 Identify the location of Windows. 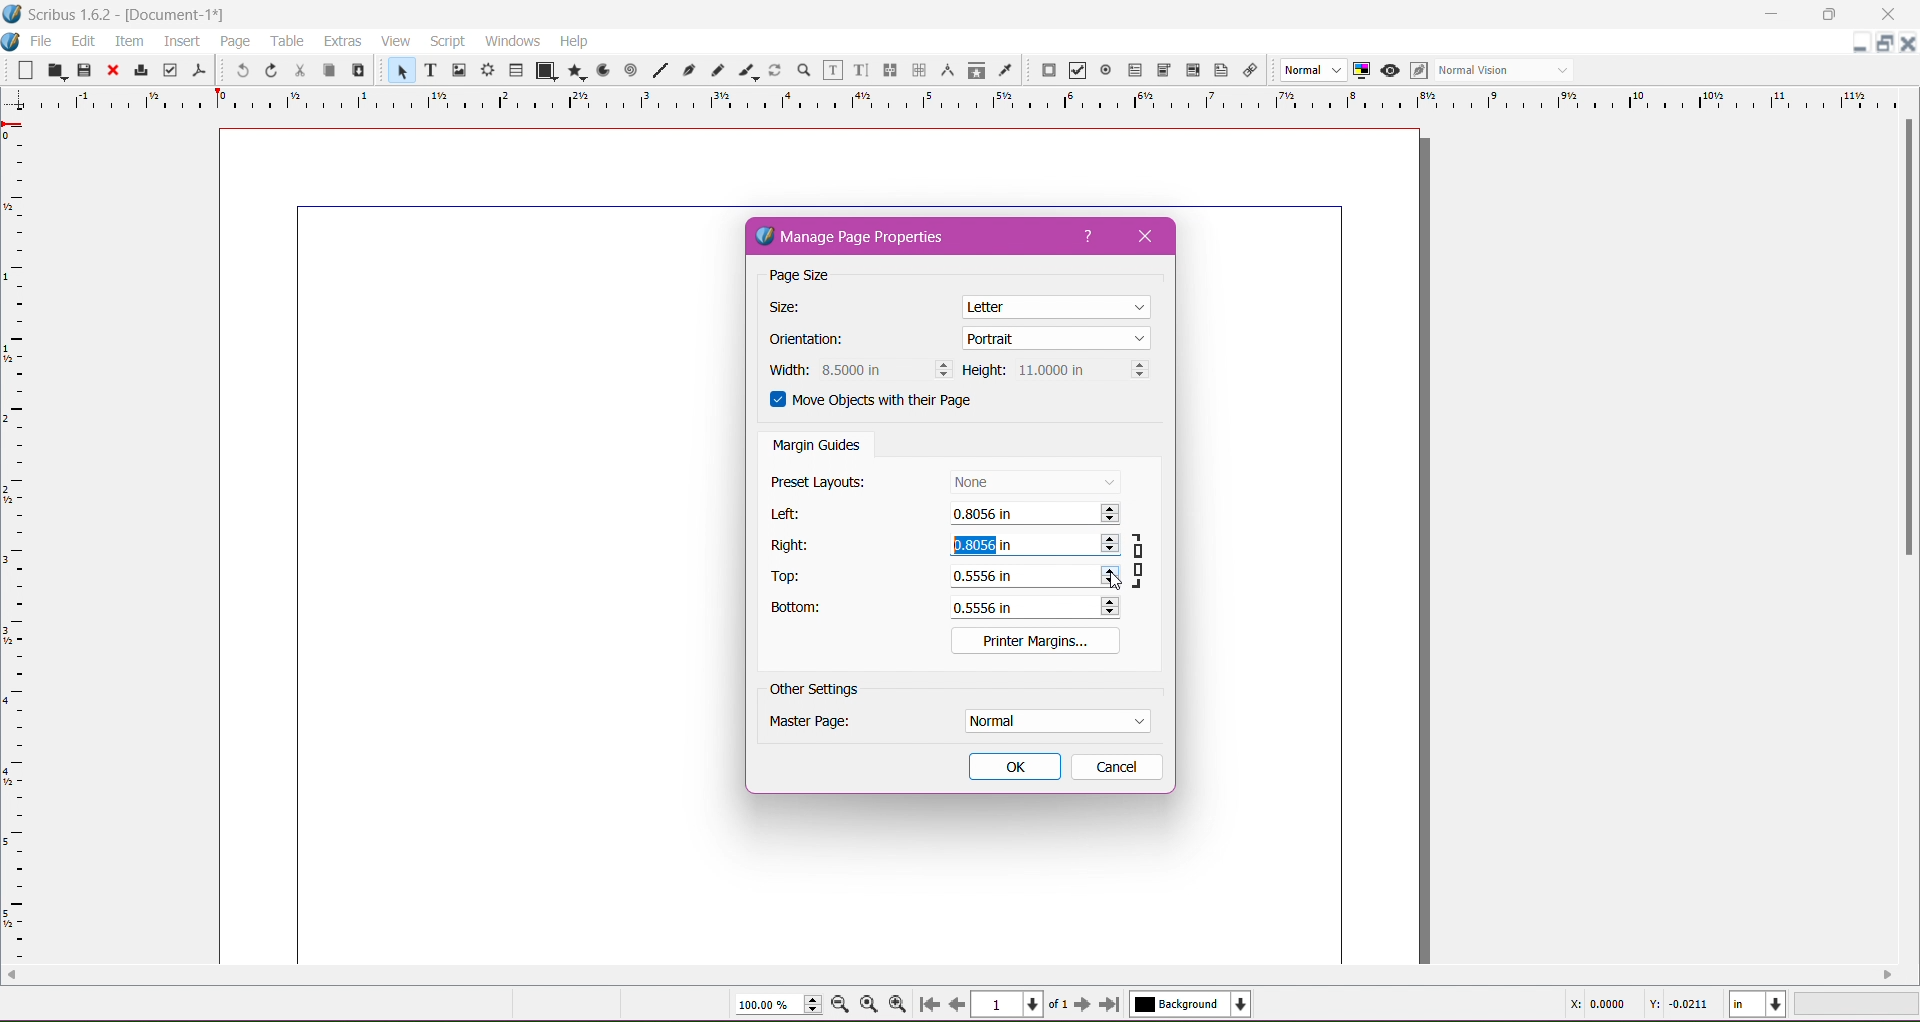
(512, 40).